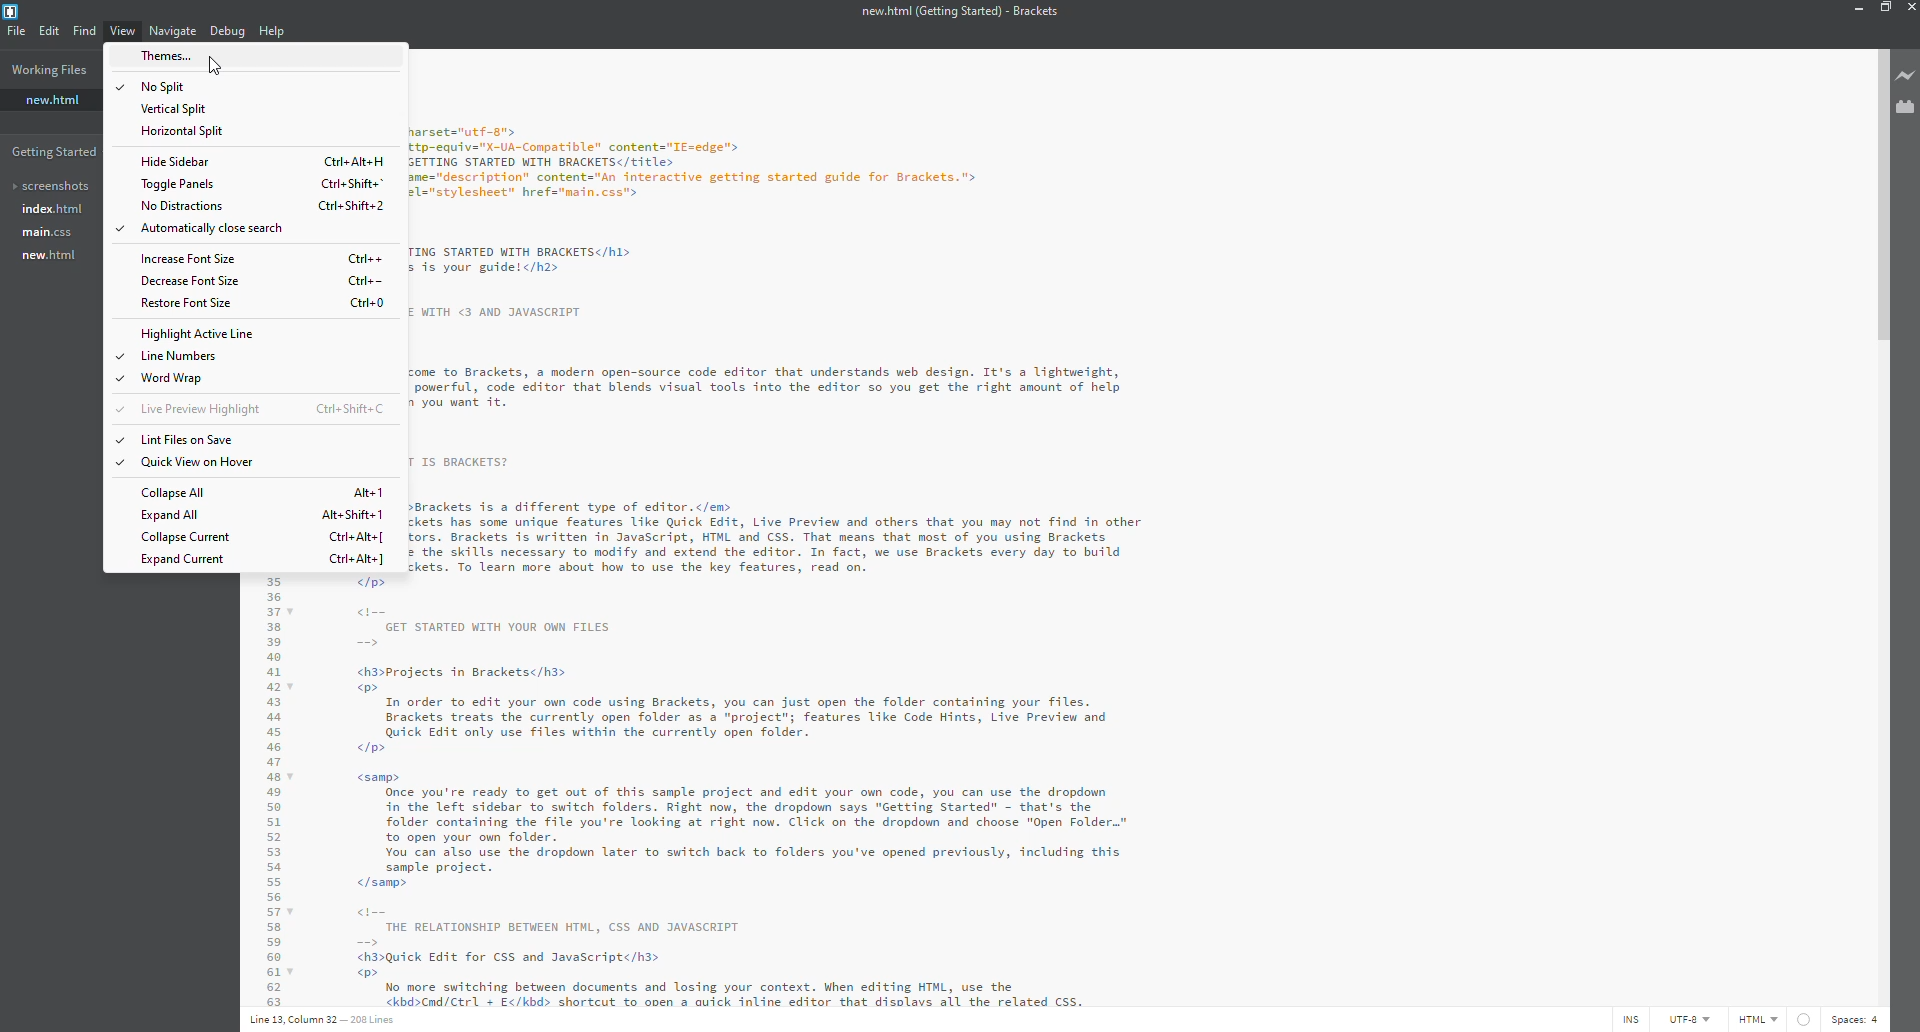 Image resolution: width=1920 pixels, height=1032 pixels. Describe the element at coordinates (1775, 1019) in the screenshot. I see `html` at that location.